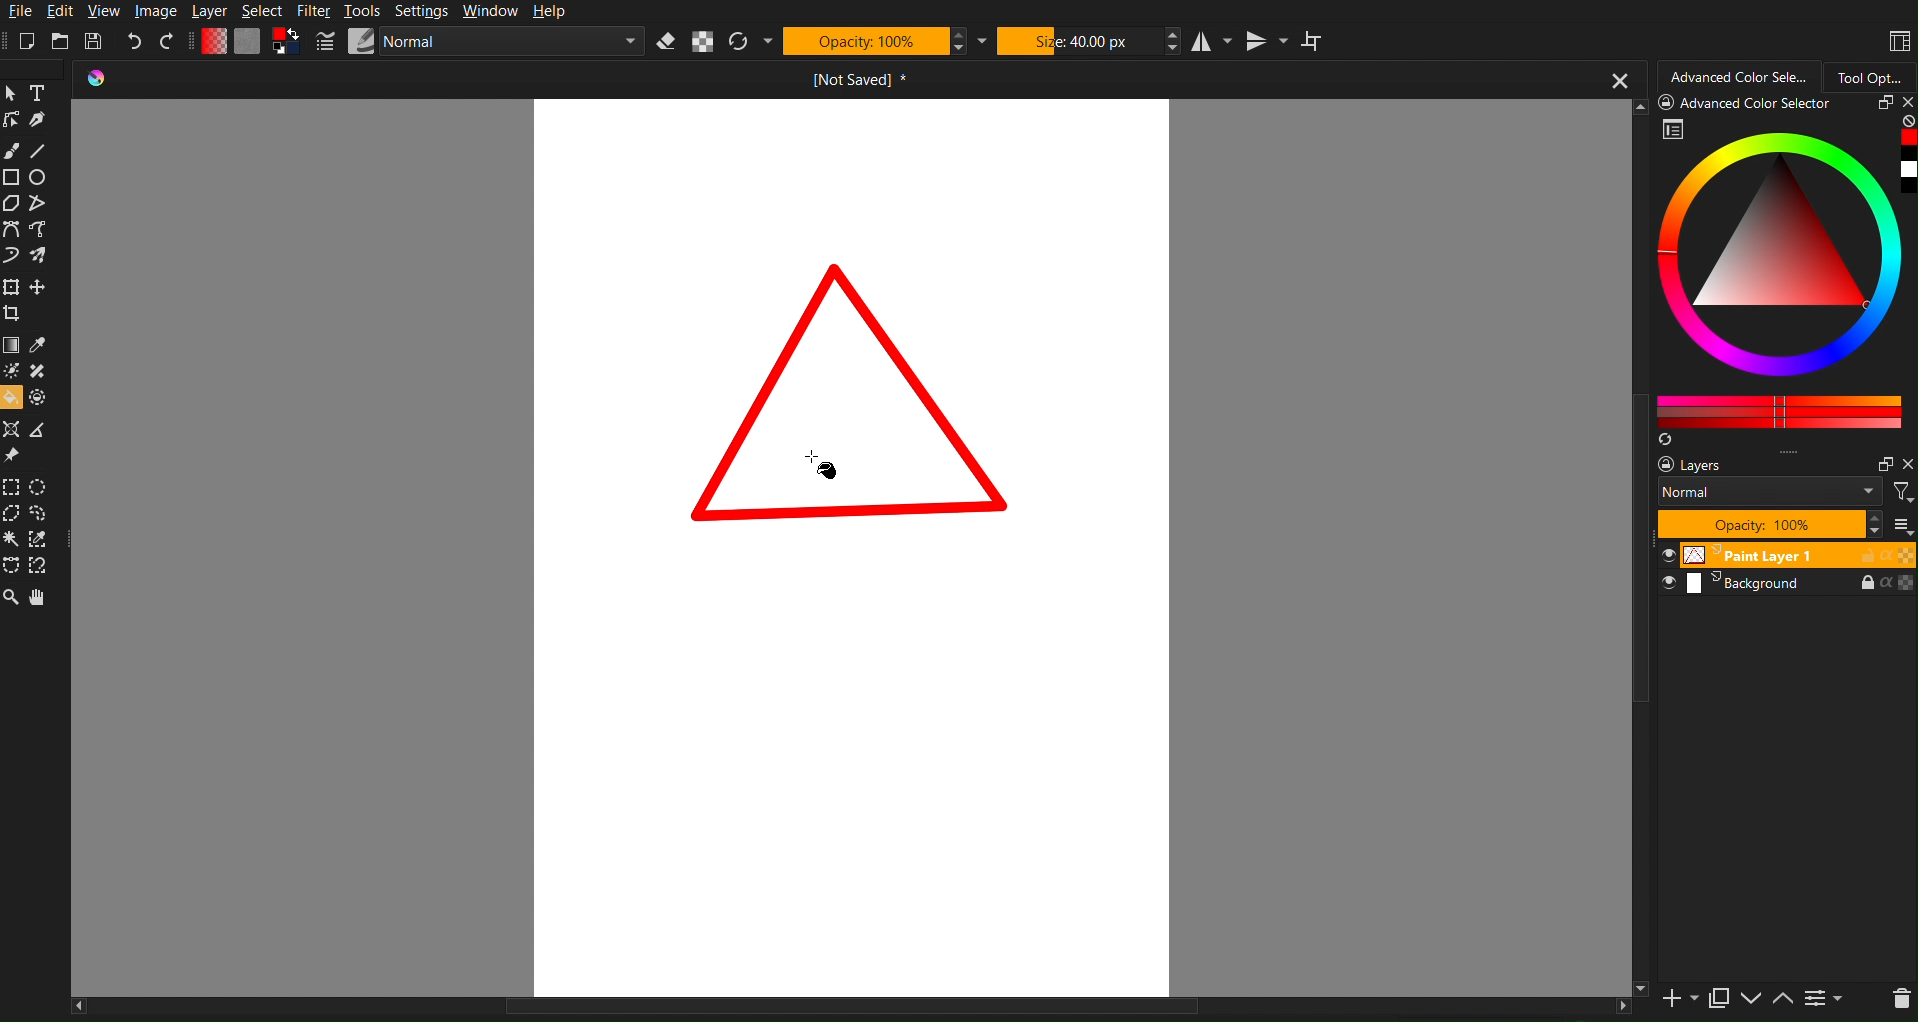 Image resolution: width=1918 pixels, height=1022 pixels. What do you see at coordinates (167, 41) in the screenshot?
I see `Redo` at bounding box center [167, 41].